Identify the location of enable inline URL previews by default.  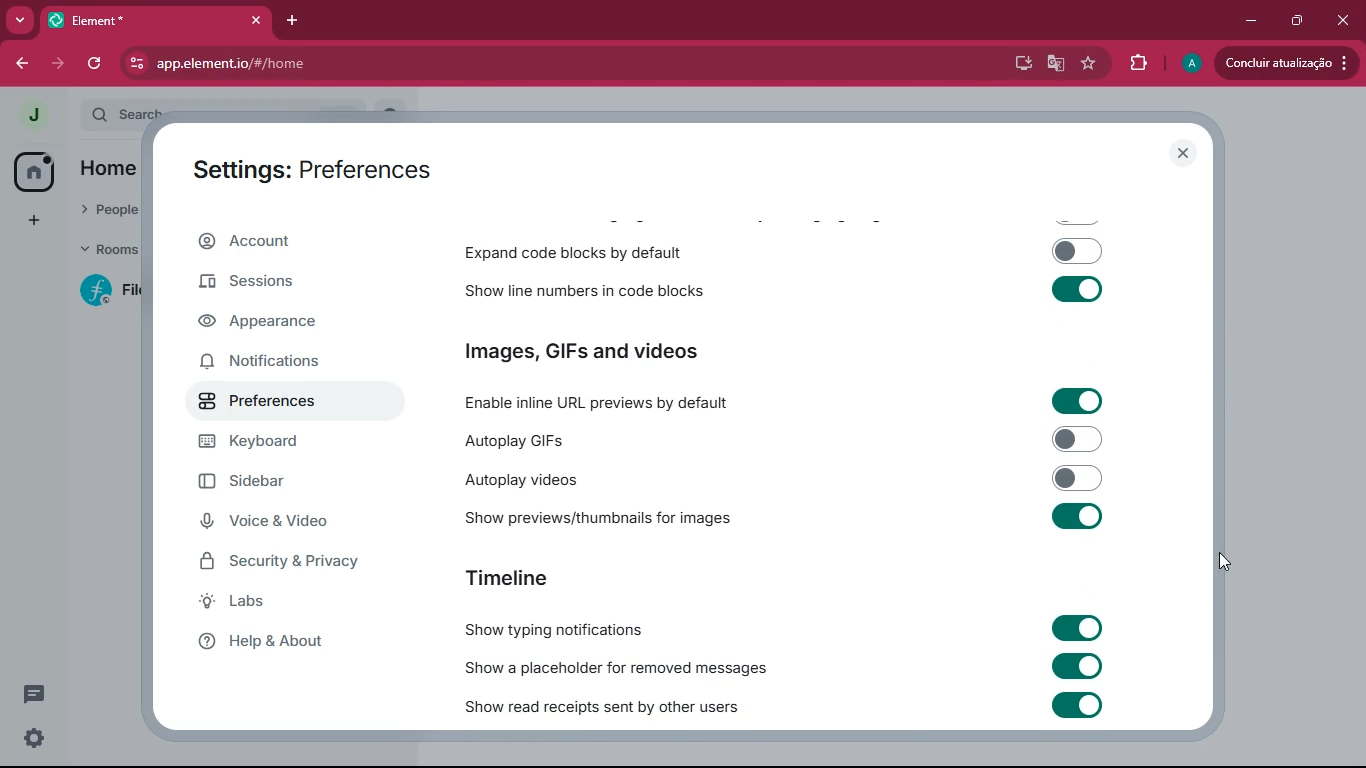
(628, 402).